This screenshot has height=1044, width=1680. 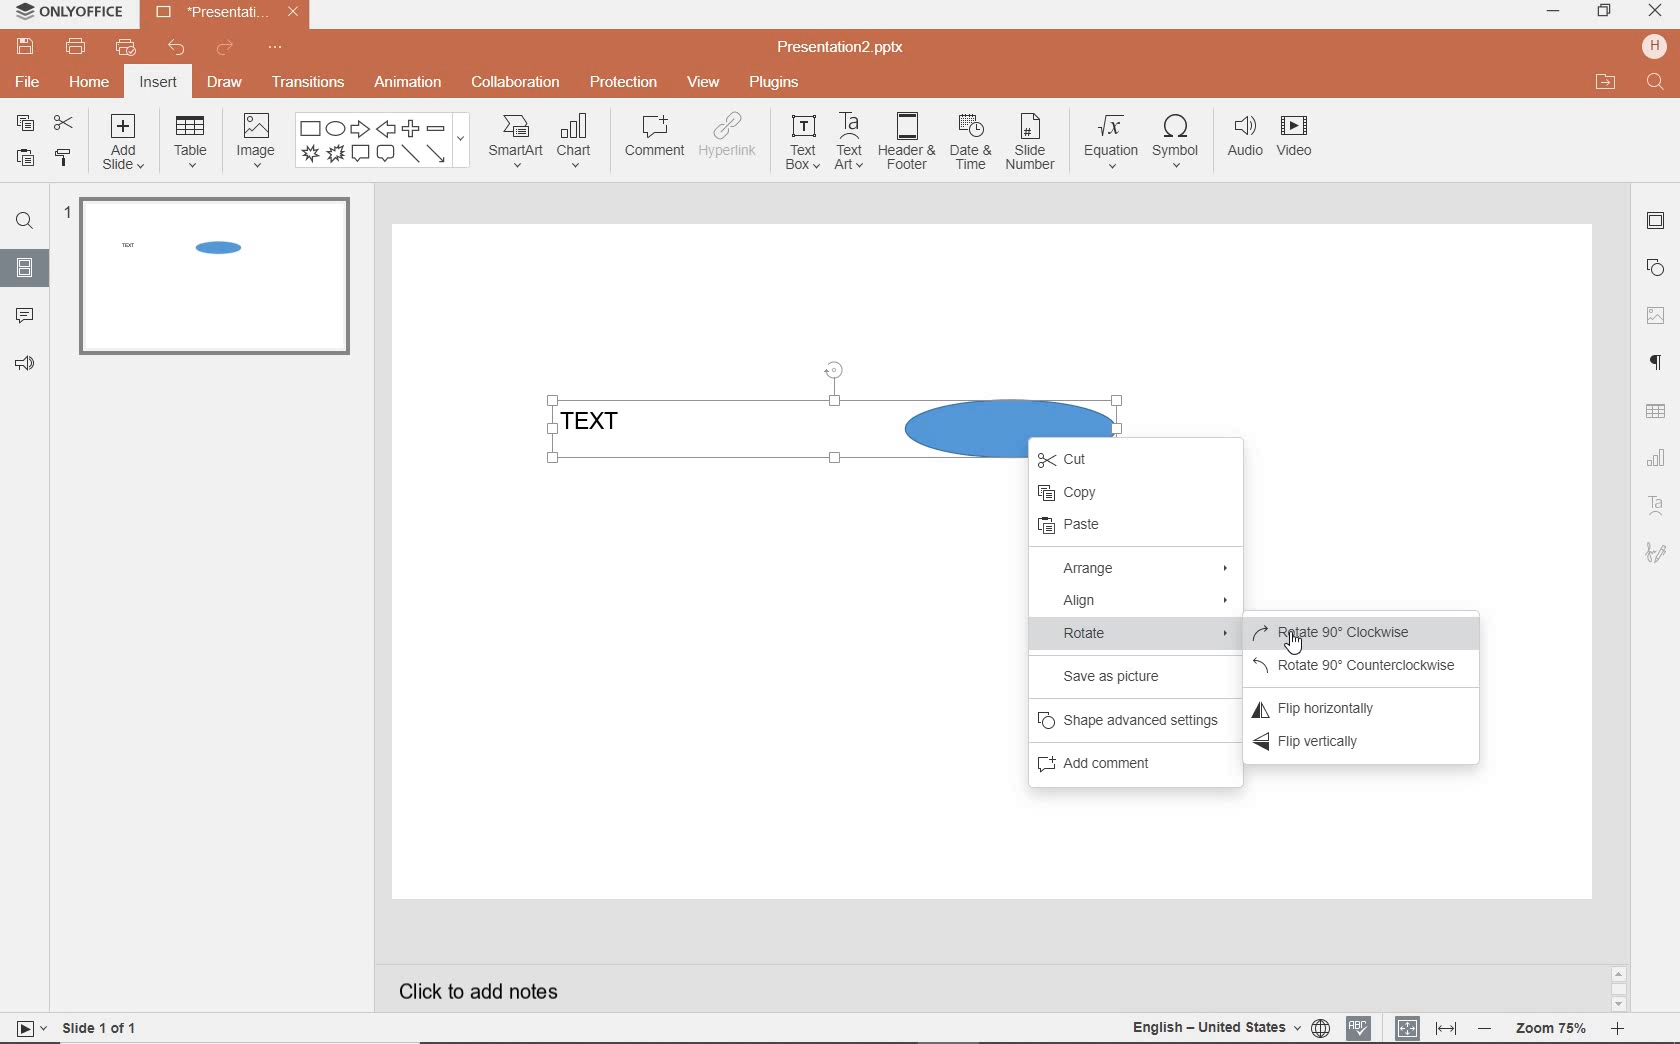 What do you see at coordinates (253, 139) in the screenshot?
I see `image` at bounding box center [253, 139].